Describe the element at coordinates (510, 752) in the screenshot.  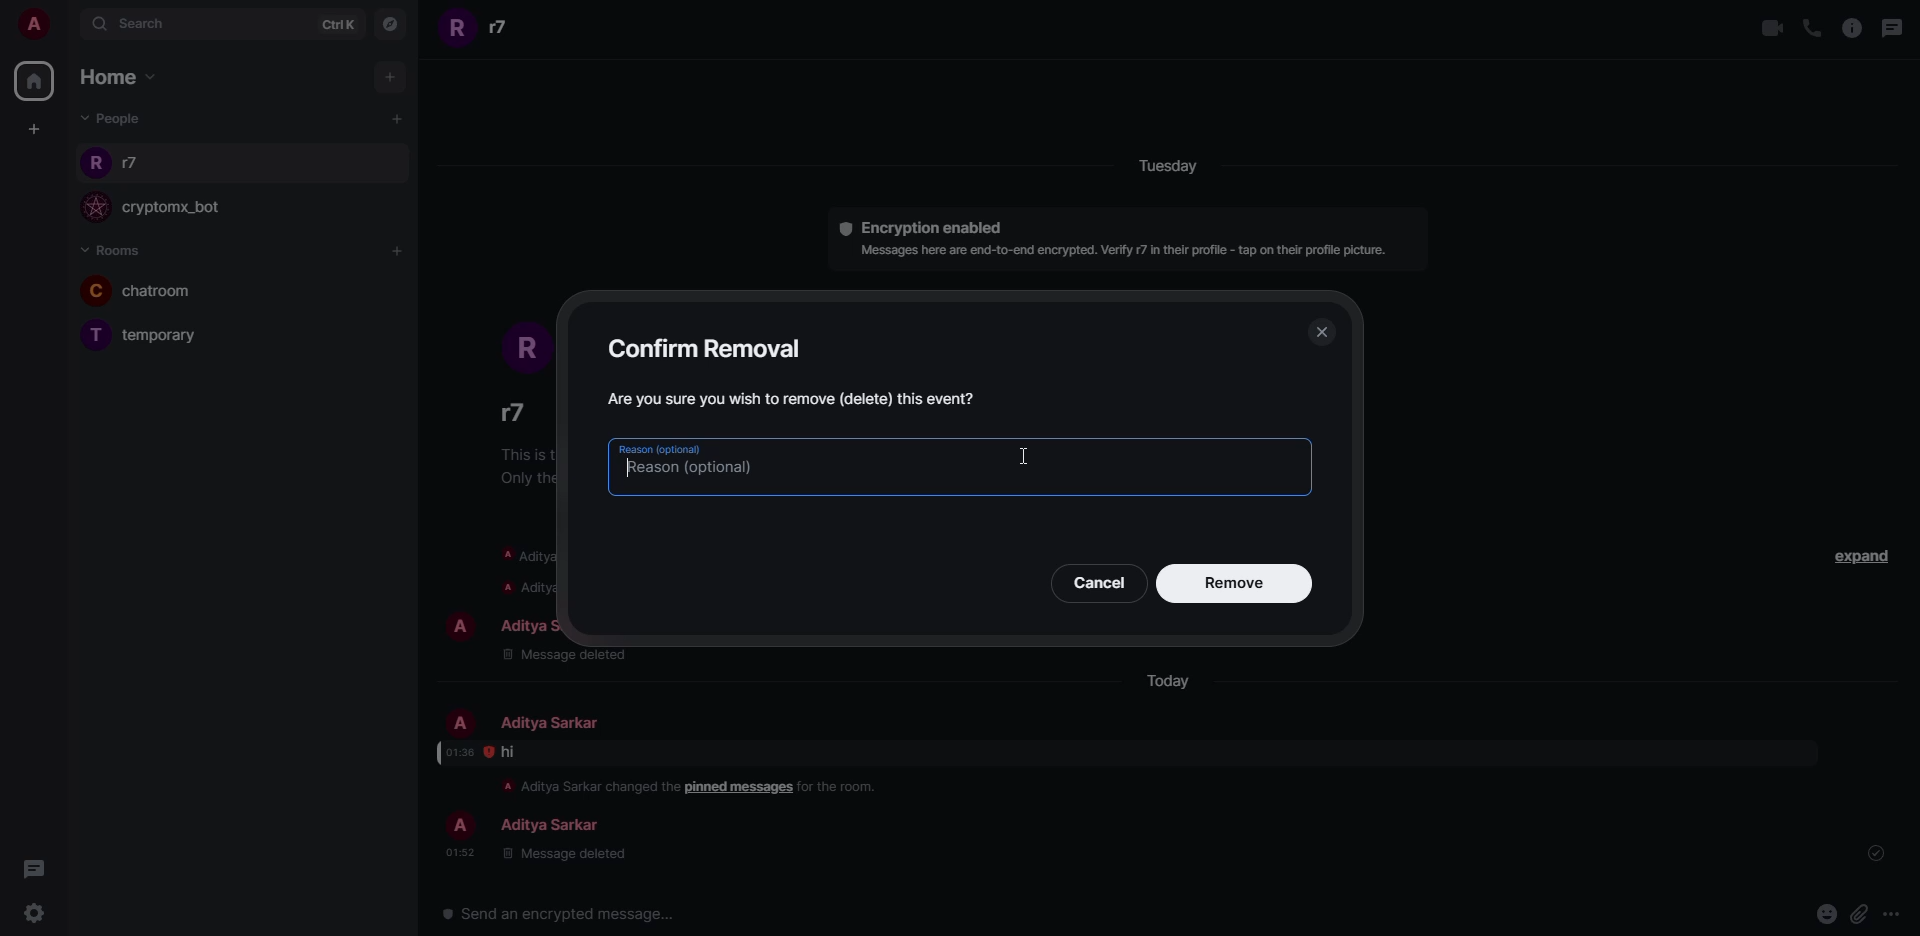
I see `message` at that location.